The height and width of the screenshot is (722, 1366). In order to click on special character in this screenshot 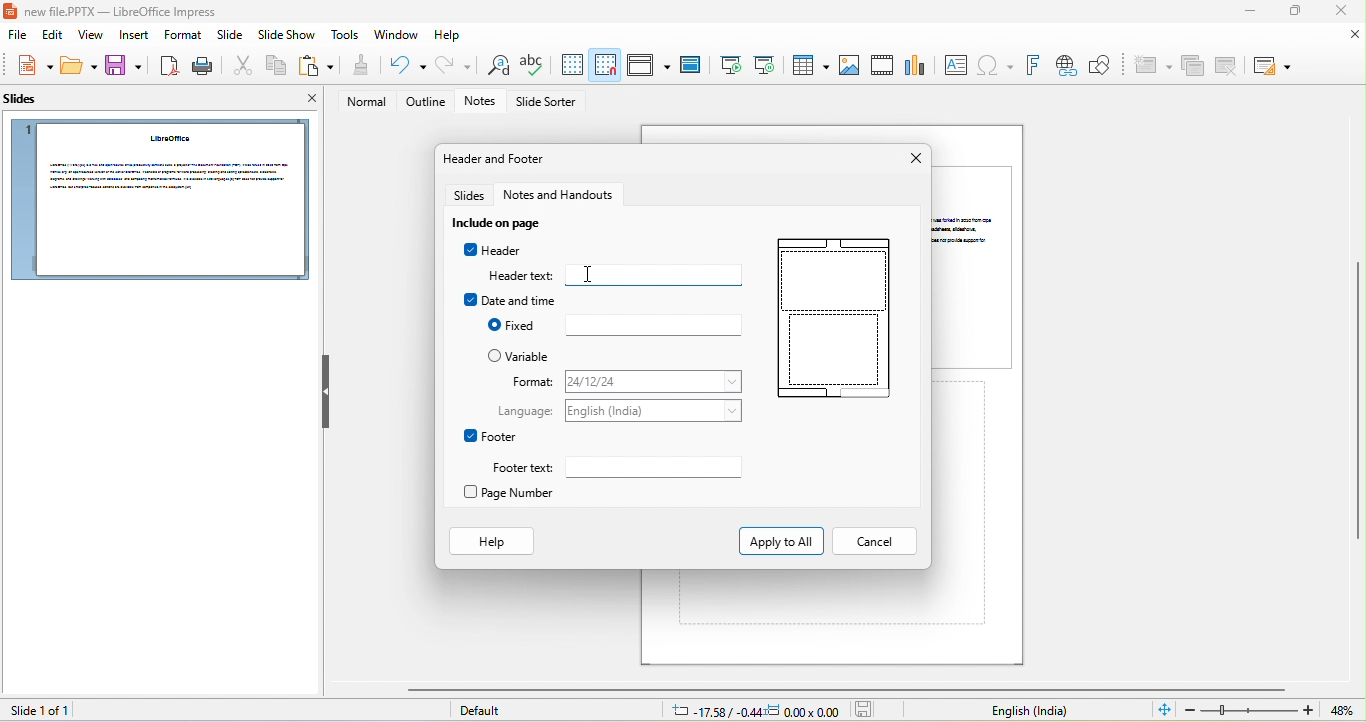, I will do `click(995, 66)`.